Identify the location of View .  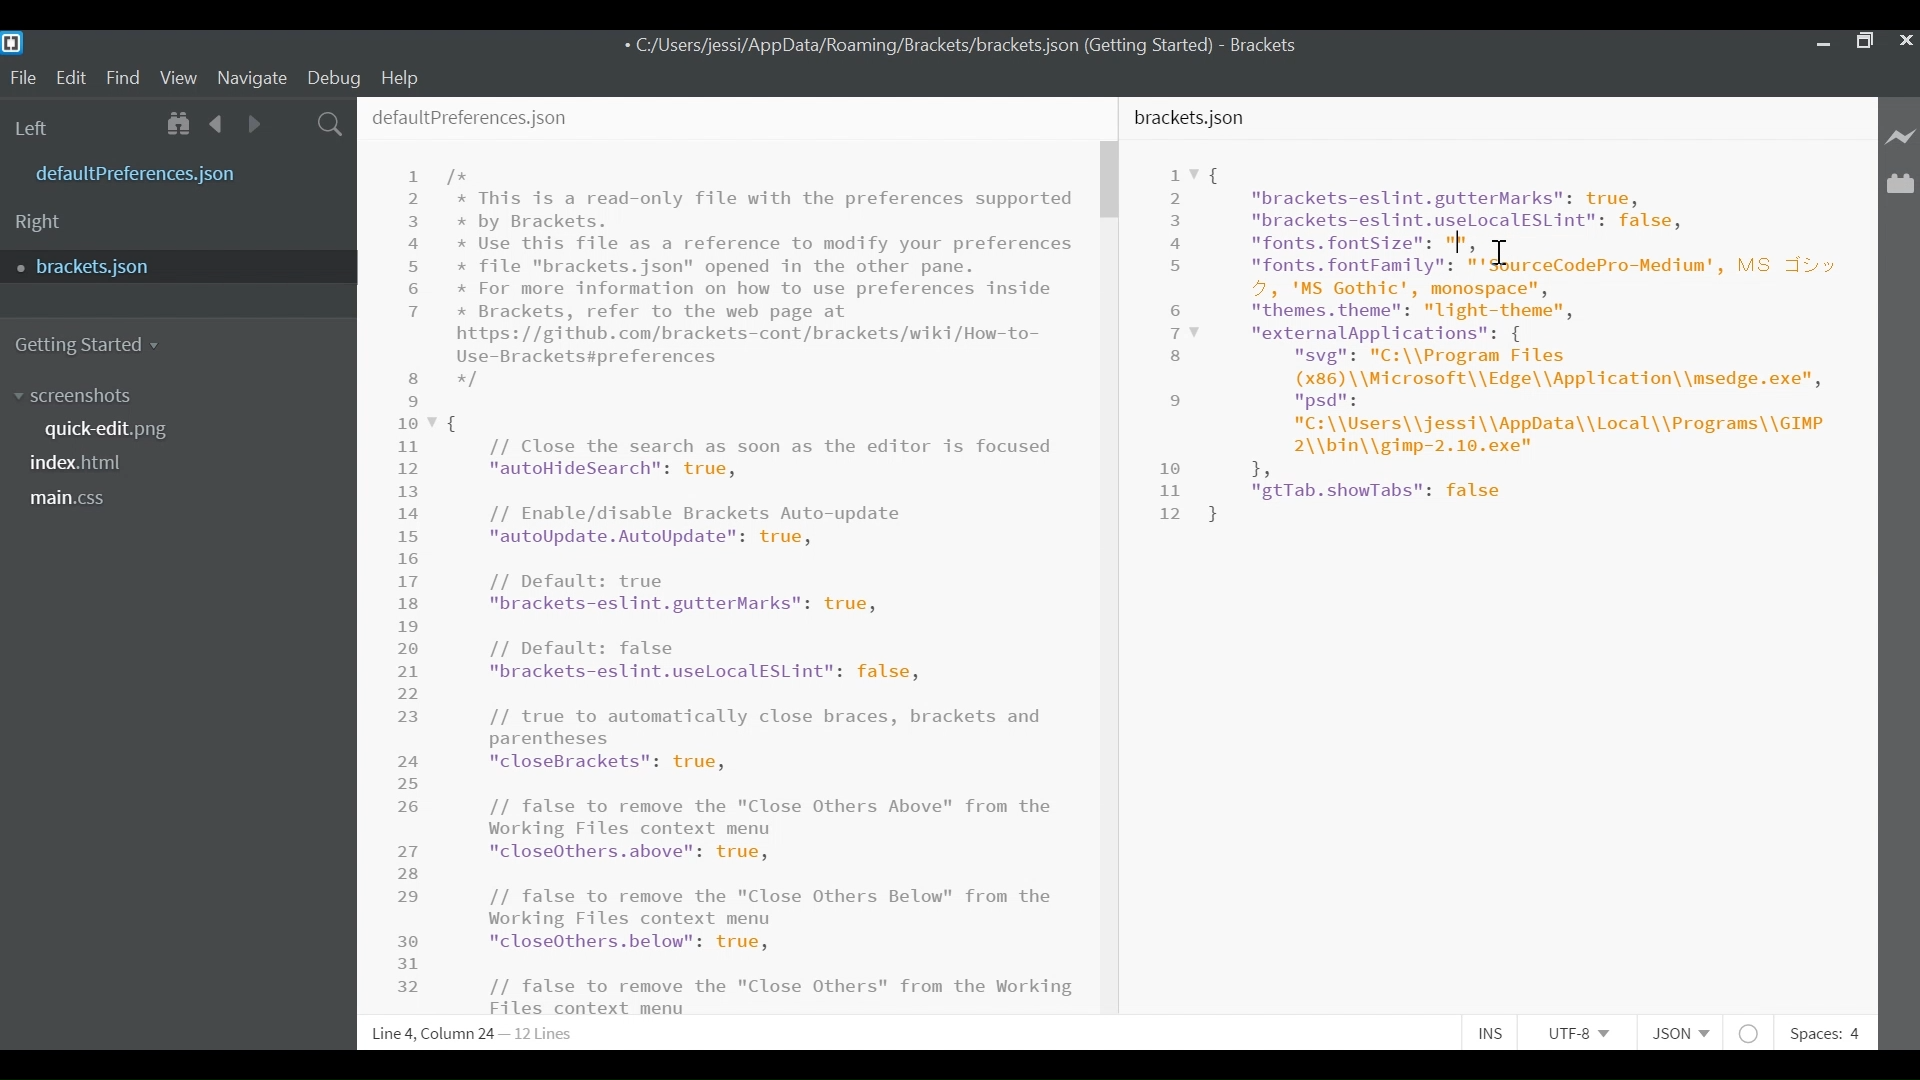
(179, 76).